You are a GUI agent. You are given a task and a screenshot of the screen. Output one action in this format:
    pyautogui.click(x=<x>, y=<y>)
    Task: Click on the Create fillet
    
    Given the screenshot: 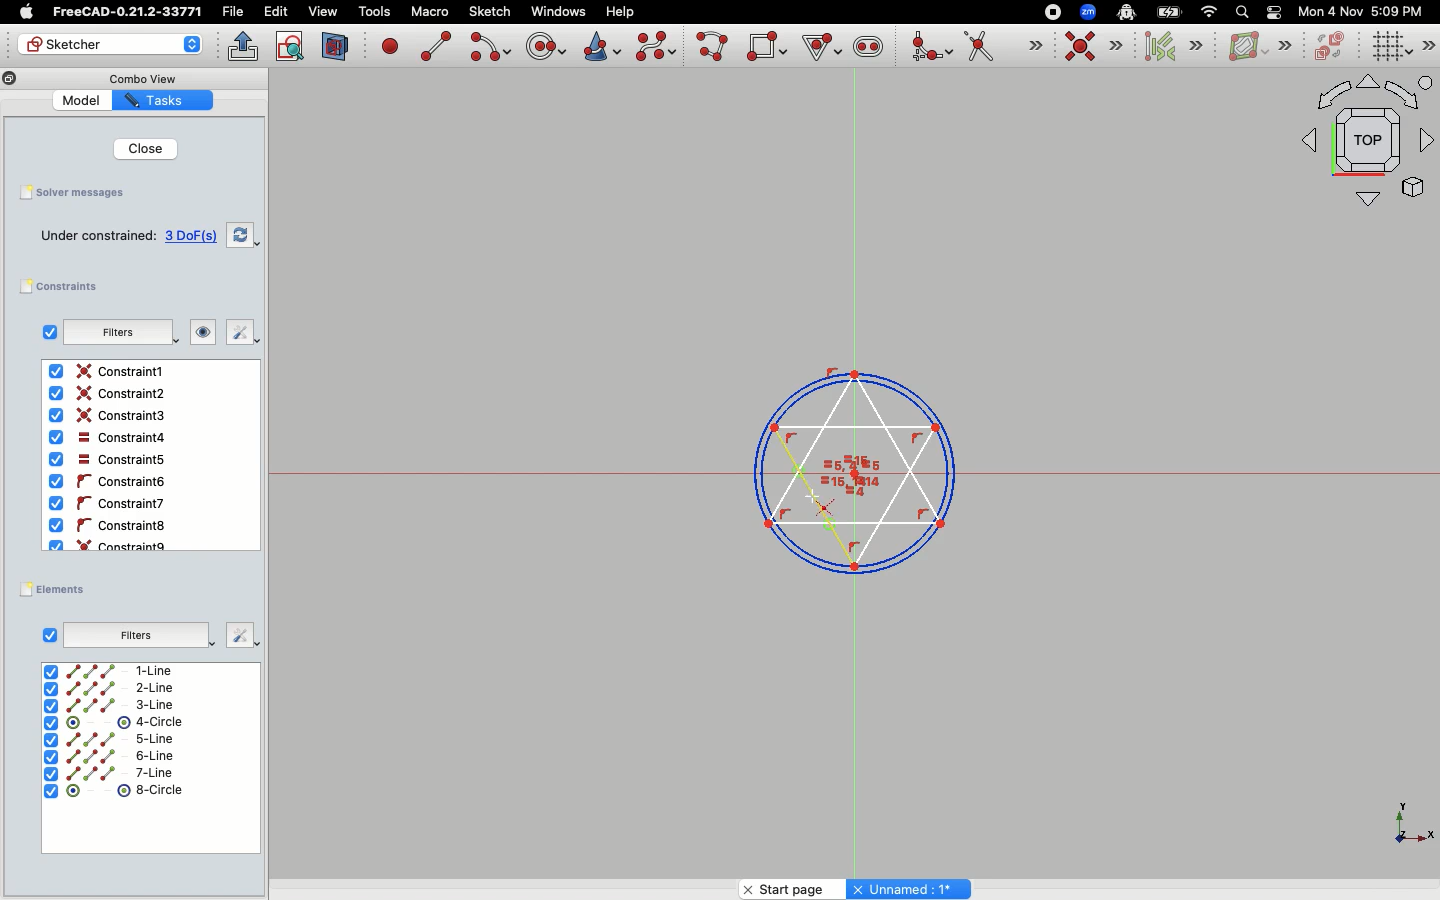 What is the action you would take?
    pyautogui.click(x=930, y=48)
    